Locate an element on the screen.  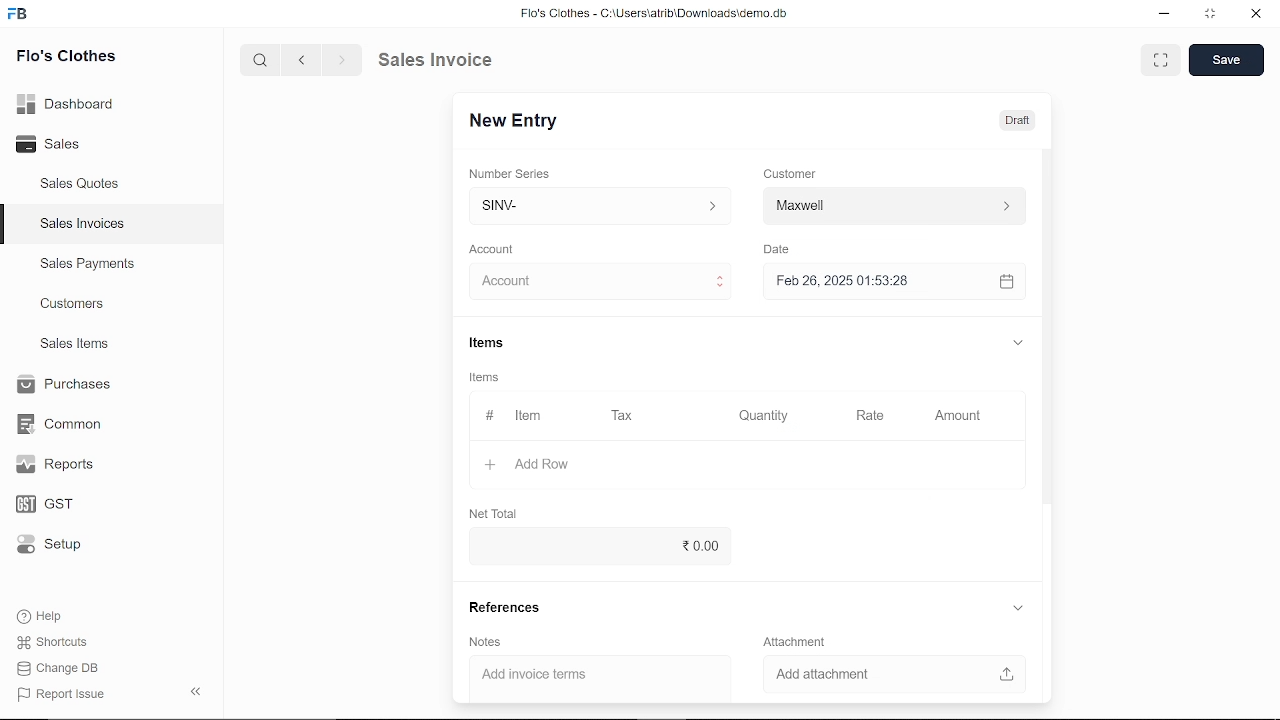
Flo's Clothes - C:\UsersatribiDownloads\demo.do is located at coordinates (662, 15).